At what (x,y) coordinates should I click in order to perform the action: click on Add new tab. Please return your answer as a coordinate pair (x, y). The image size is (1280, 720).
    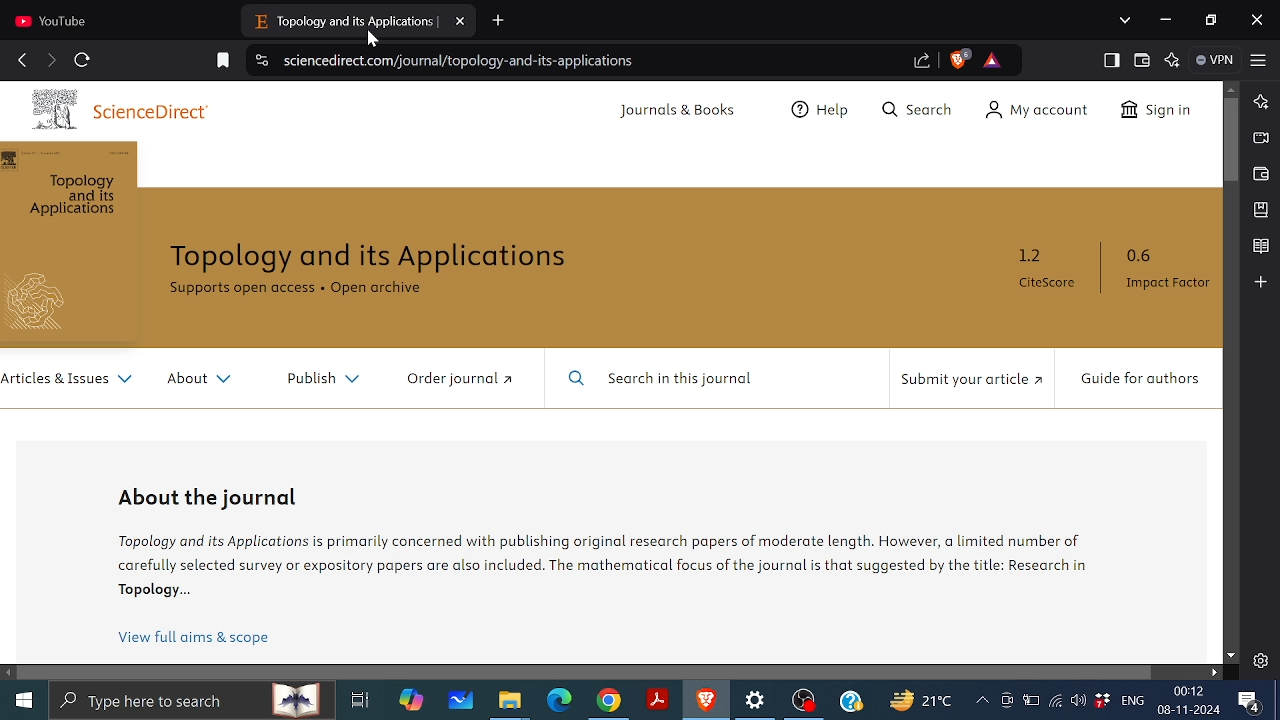
    Looking at the image, I should click on (500, 21).